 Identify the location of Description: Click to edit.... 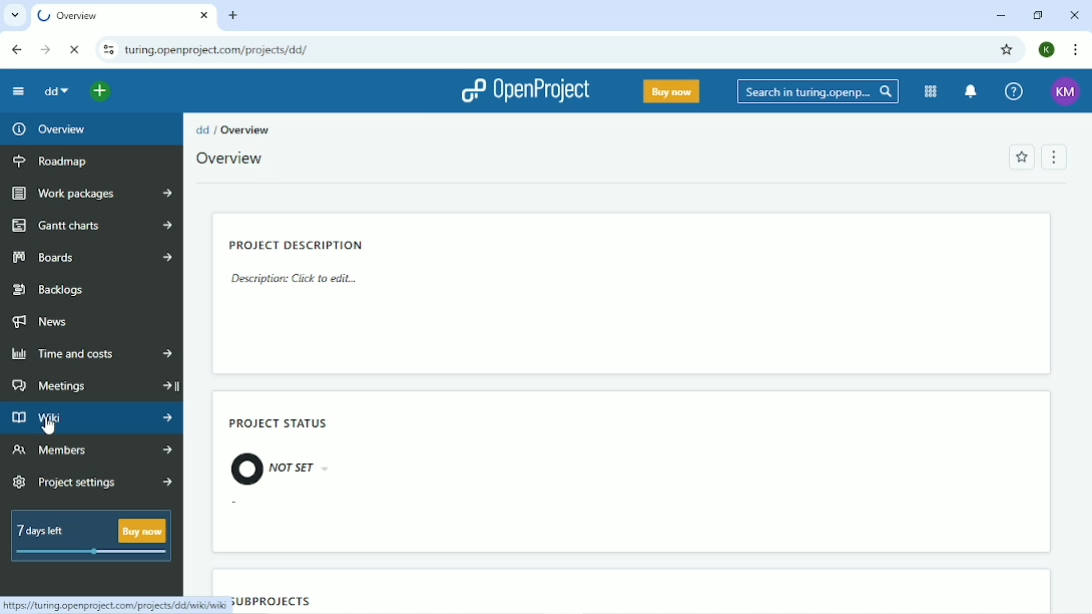
(291, 278).